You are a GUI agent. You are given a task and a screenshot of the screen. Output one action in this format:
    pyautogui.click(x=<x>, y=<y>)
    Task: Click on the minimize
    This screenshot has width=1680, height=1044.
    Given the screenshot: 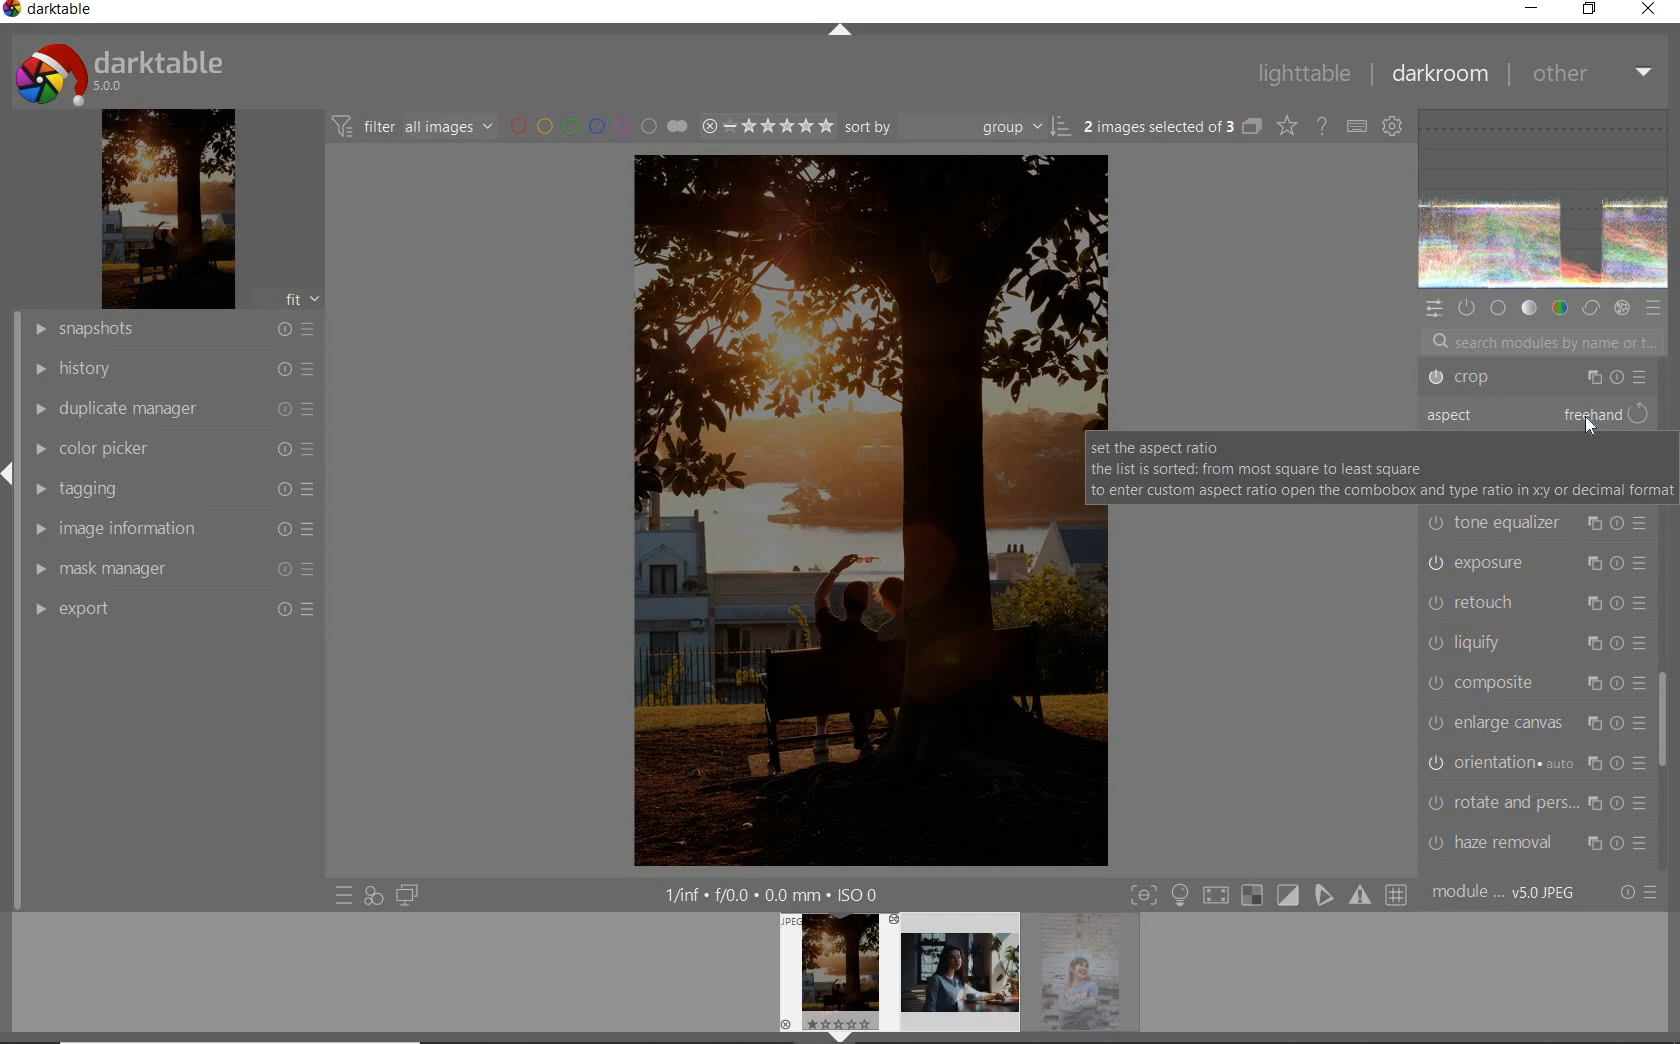 What is the action you would take?
    pyautogui.click(x=1531, y=7)
    